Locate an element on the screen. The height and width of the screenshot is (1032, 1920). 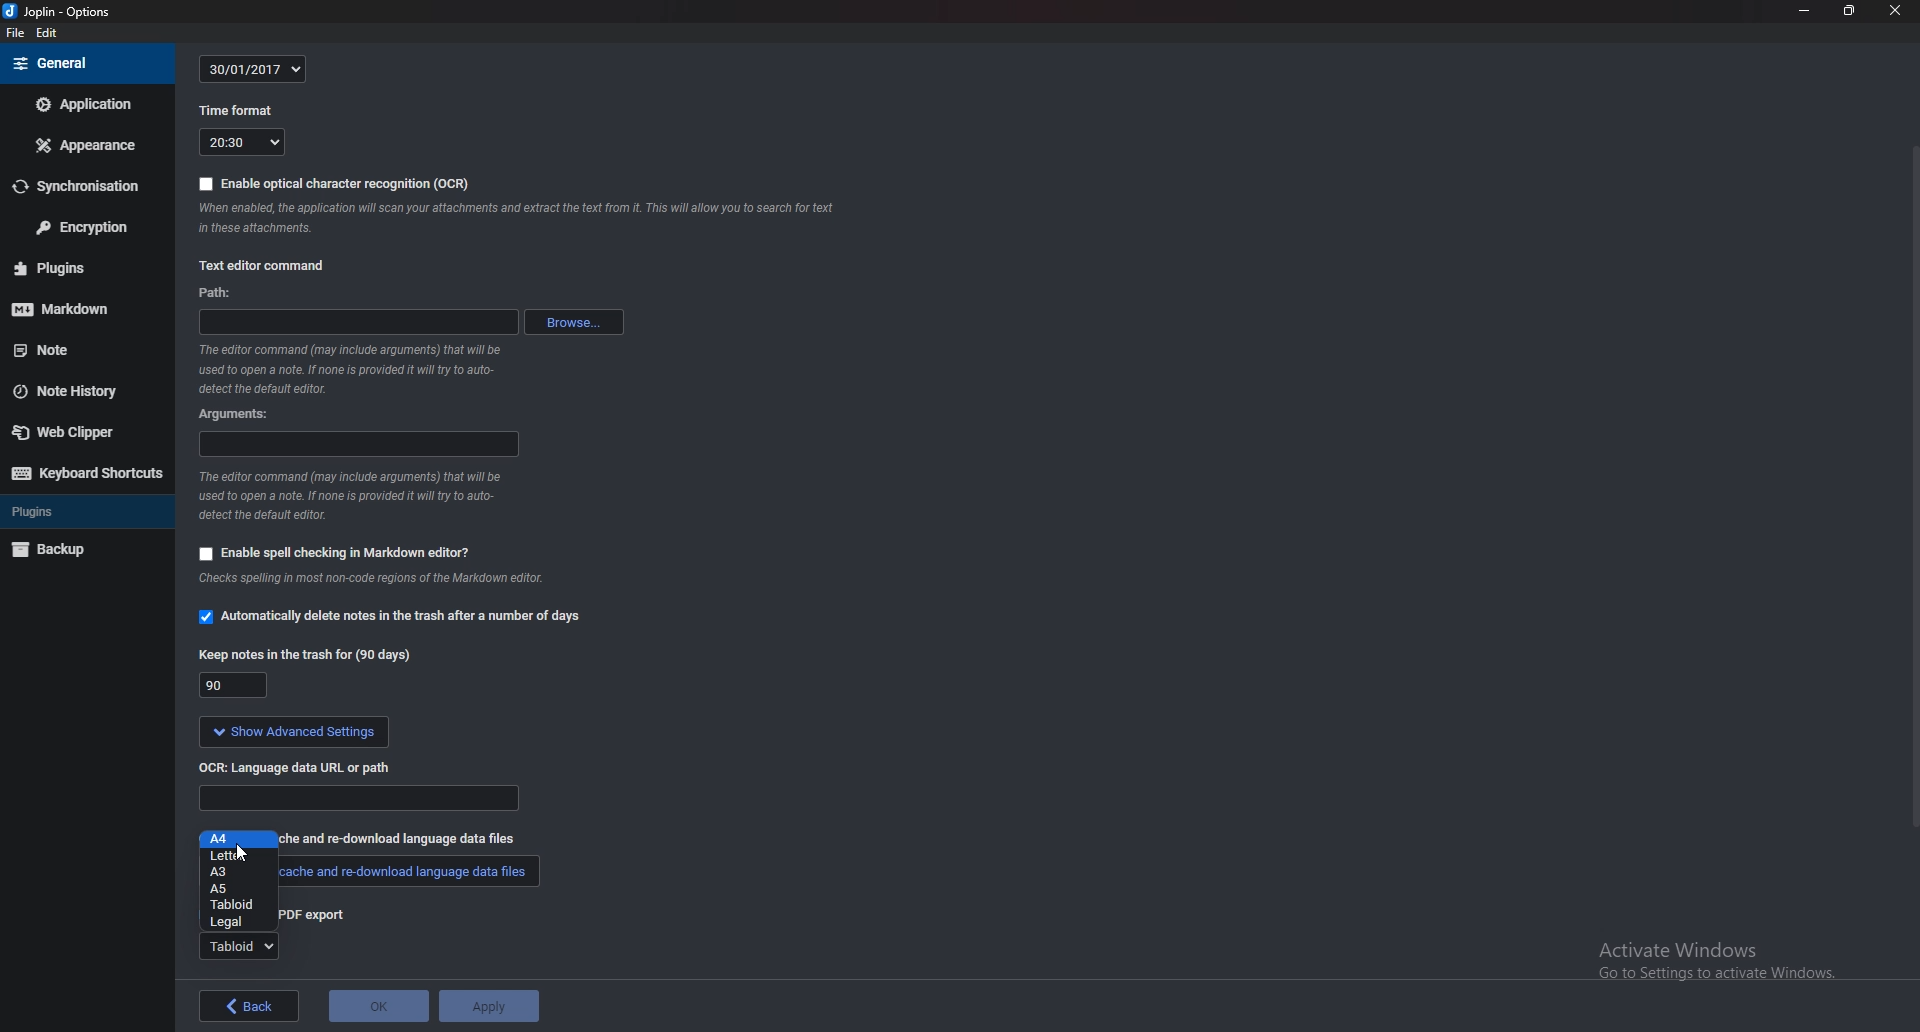
Plugins is located at coordinates (61, 269).